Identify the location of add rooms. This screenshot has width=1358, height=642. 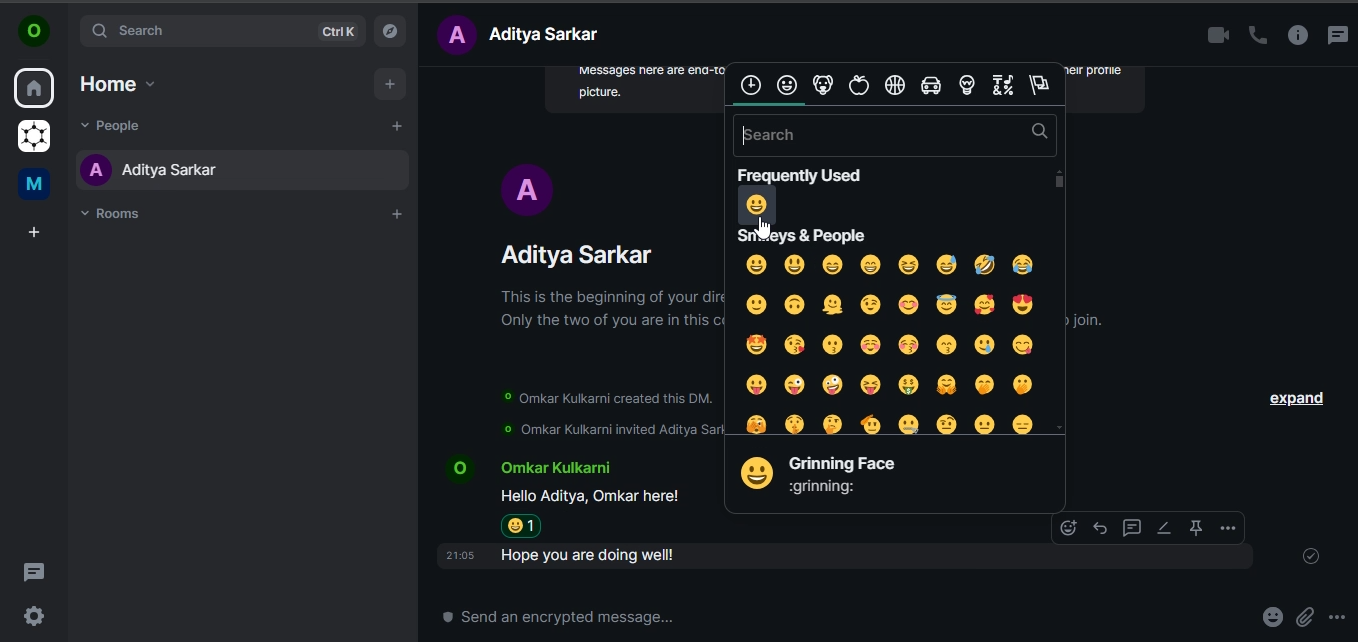
(396, 214).